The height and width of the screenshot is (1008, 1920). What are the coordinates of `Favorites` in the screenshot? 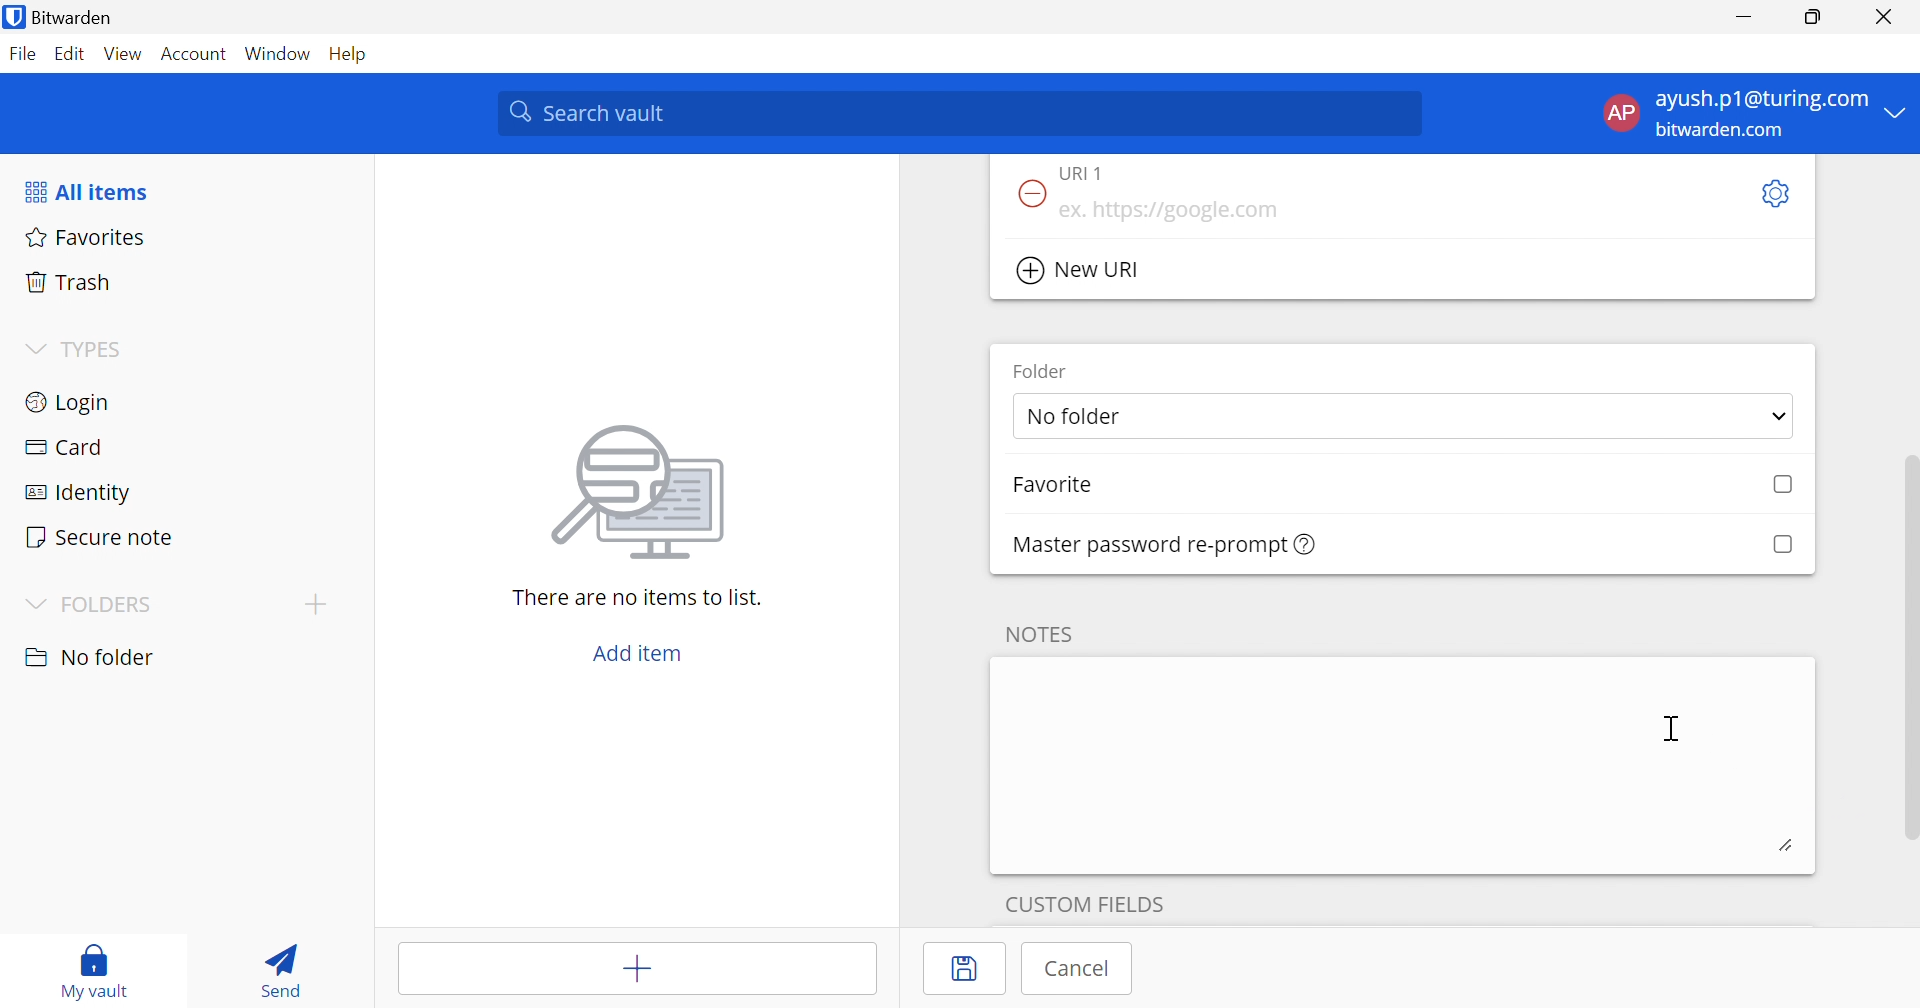 It's located at (82, 235).